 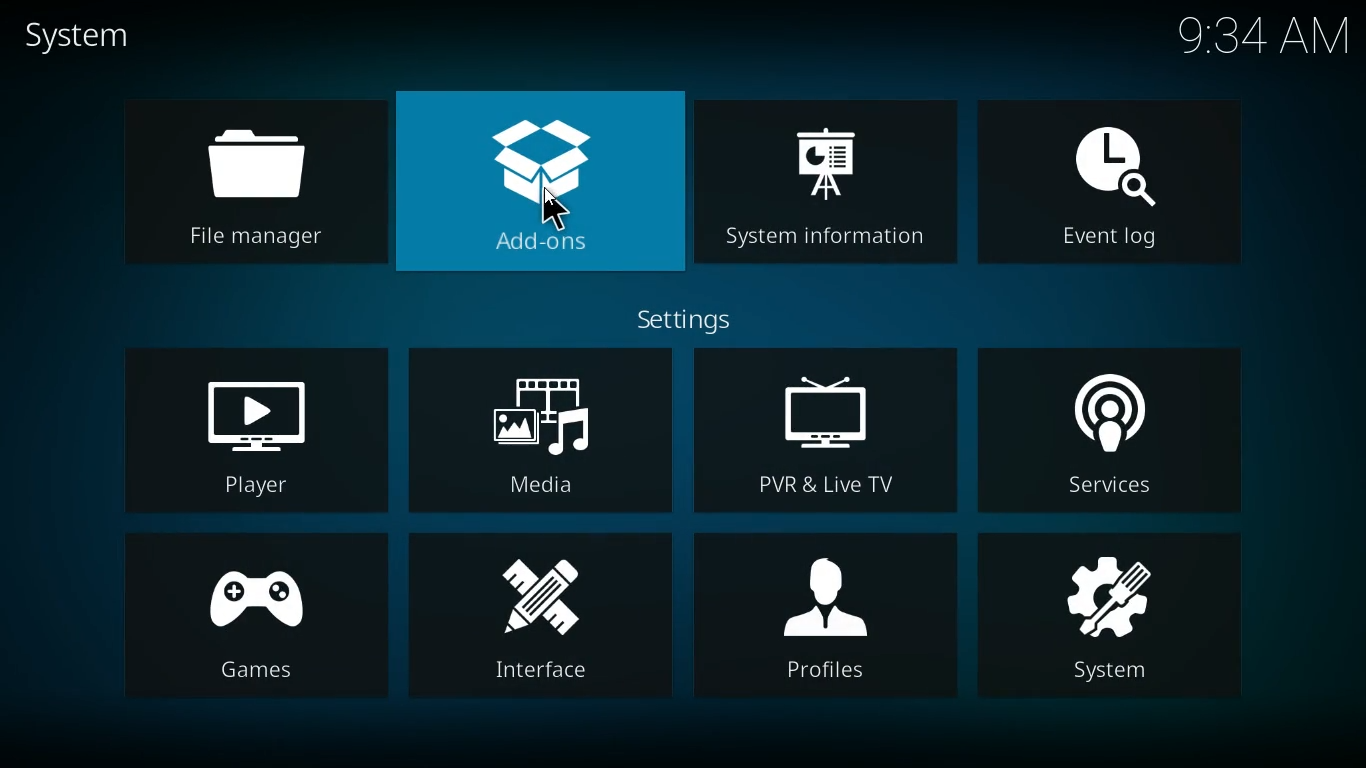 What do you see at coordinates (250, 617) in the screenshot?
I see `games` at bounding box center [250, 617].